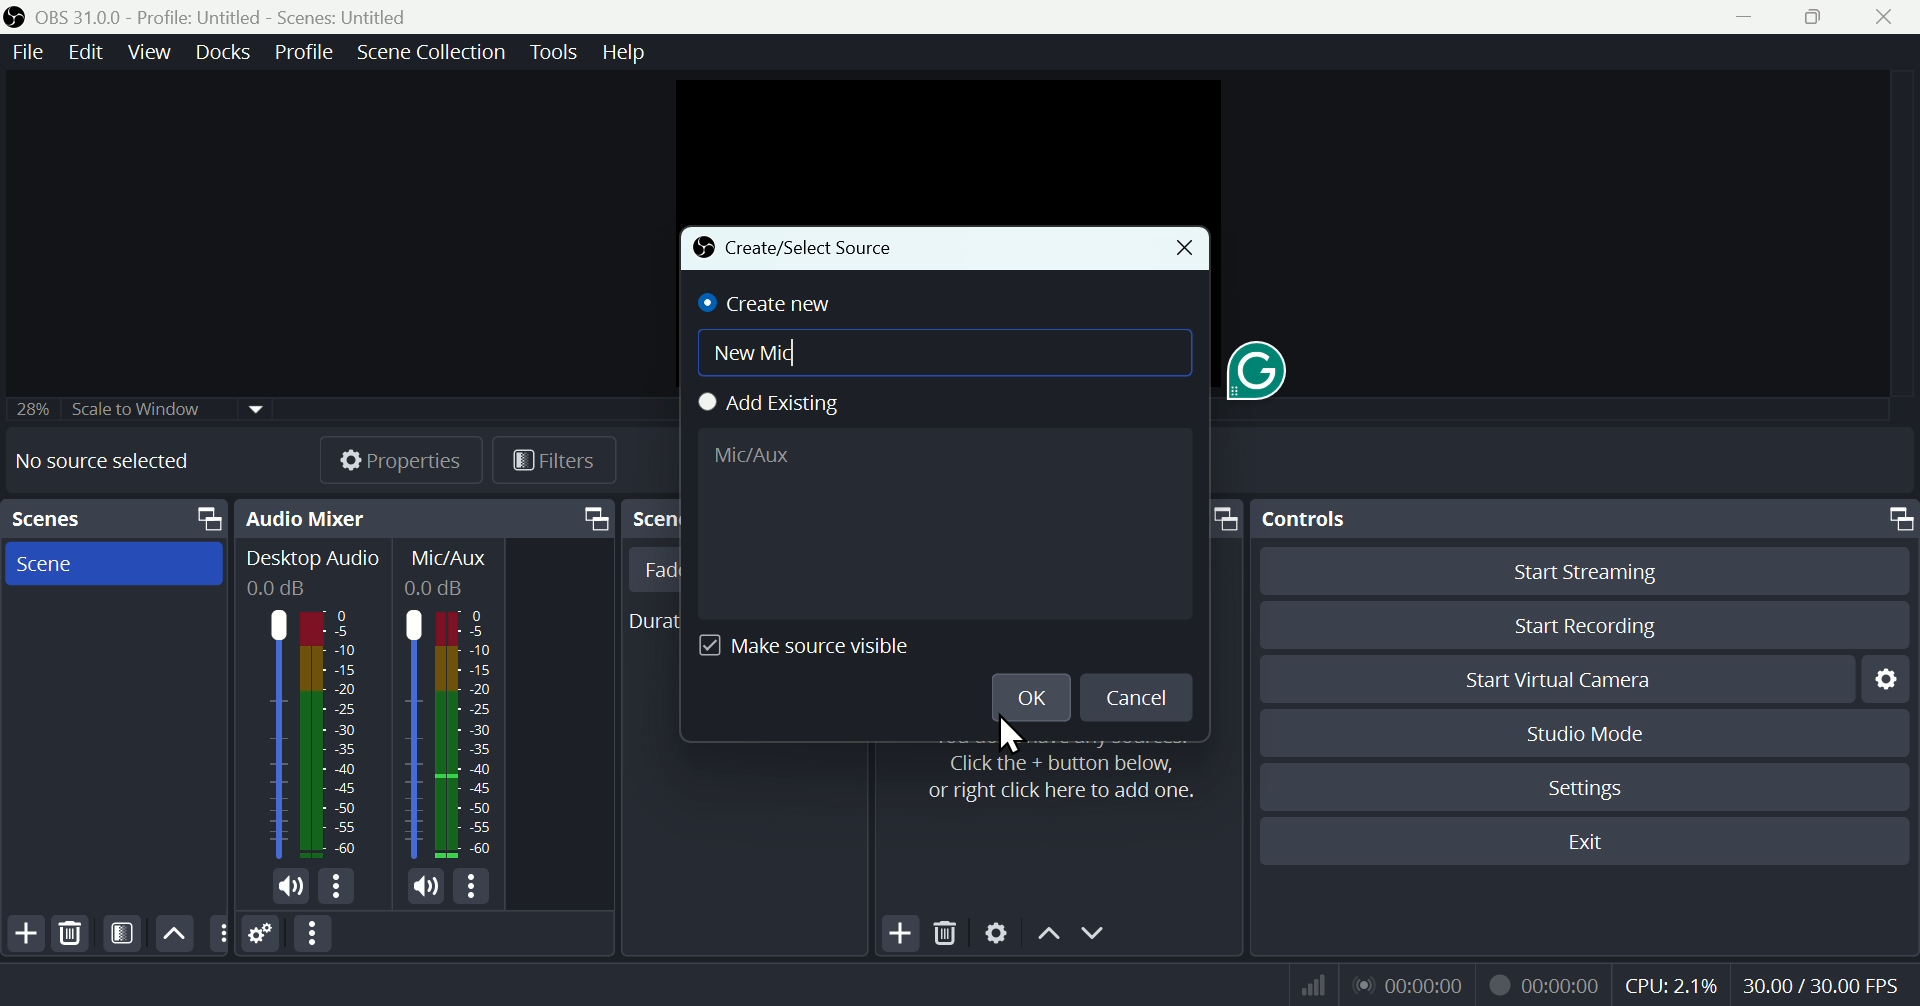 This screenshot has height=1006, width=1920. Describe the element at coordinates (313, 560) in the screenshot. I see `Desktop Audio` at that location.